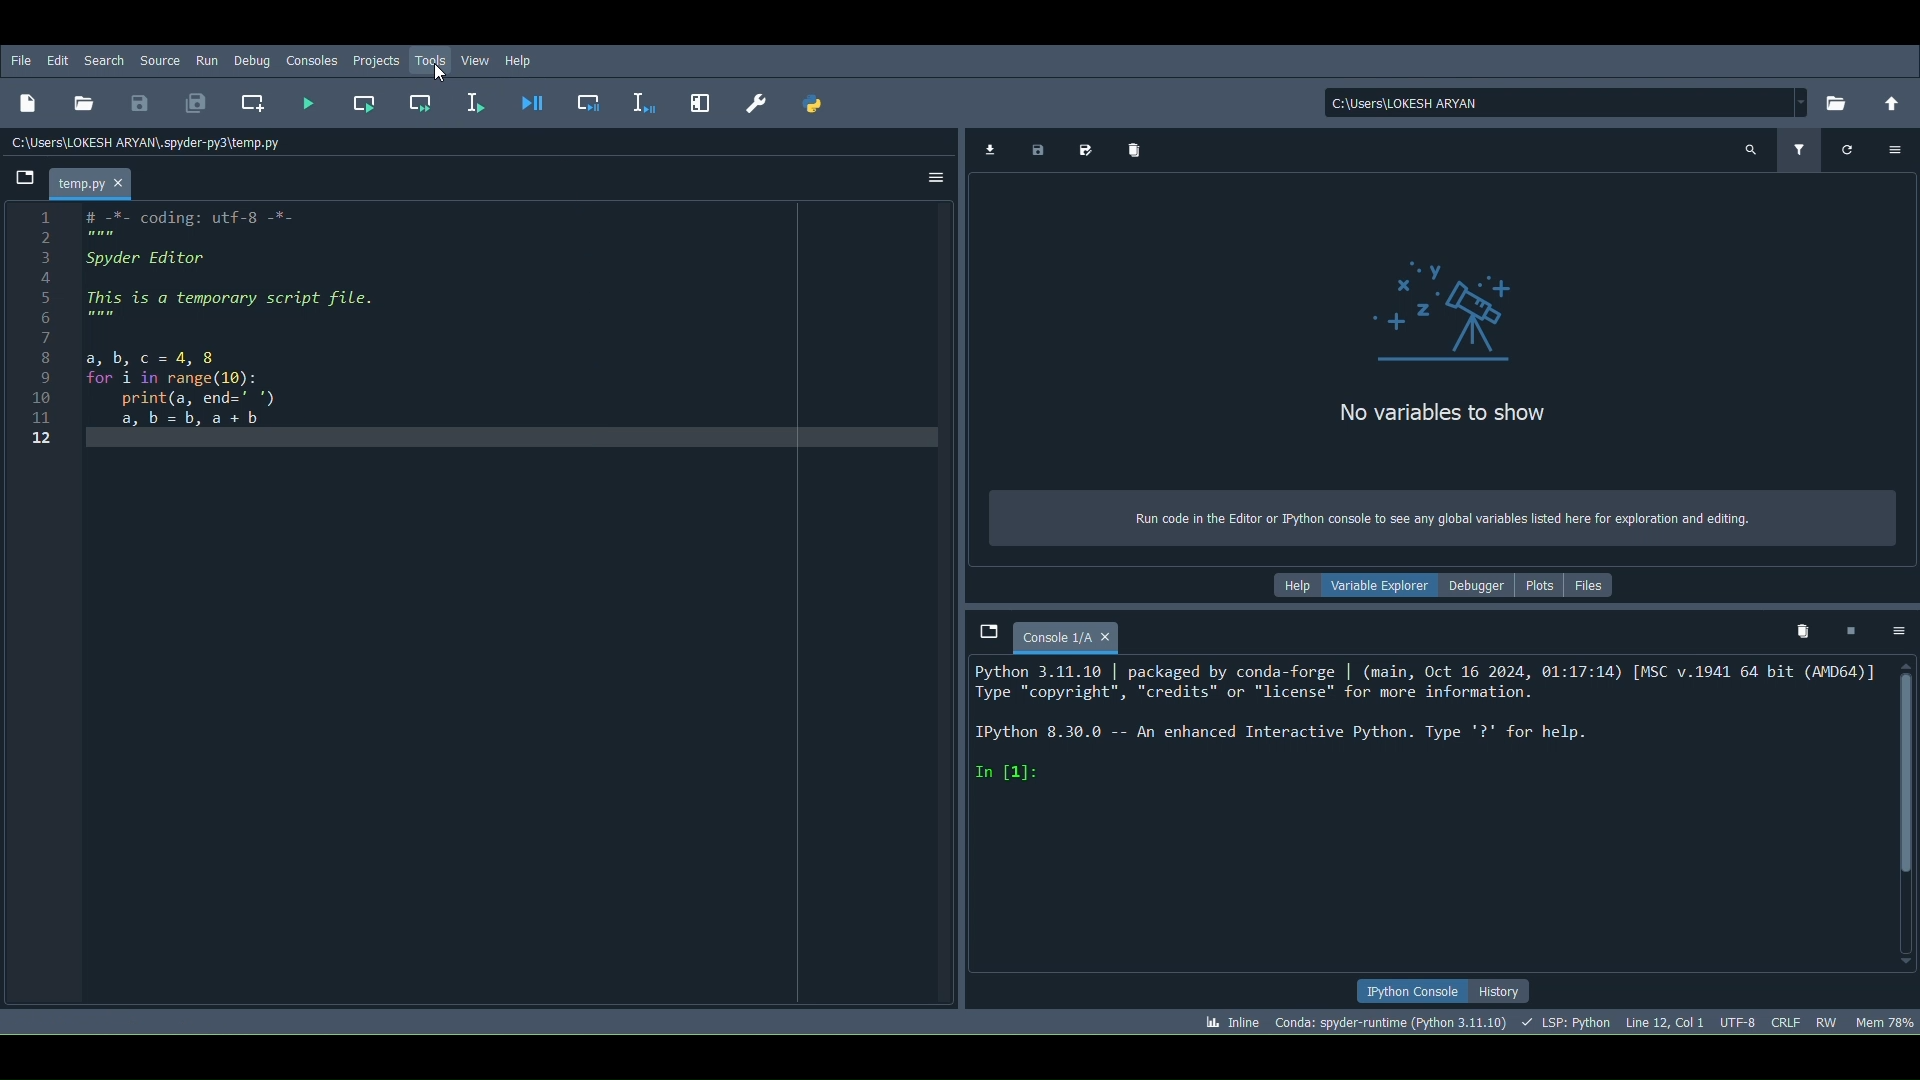 This screenshot has width=1920, height=1080. I want to click on Version, so click(1392, 1021).